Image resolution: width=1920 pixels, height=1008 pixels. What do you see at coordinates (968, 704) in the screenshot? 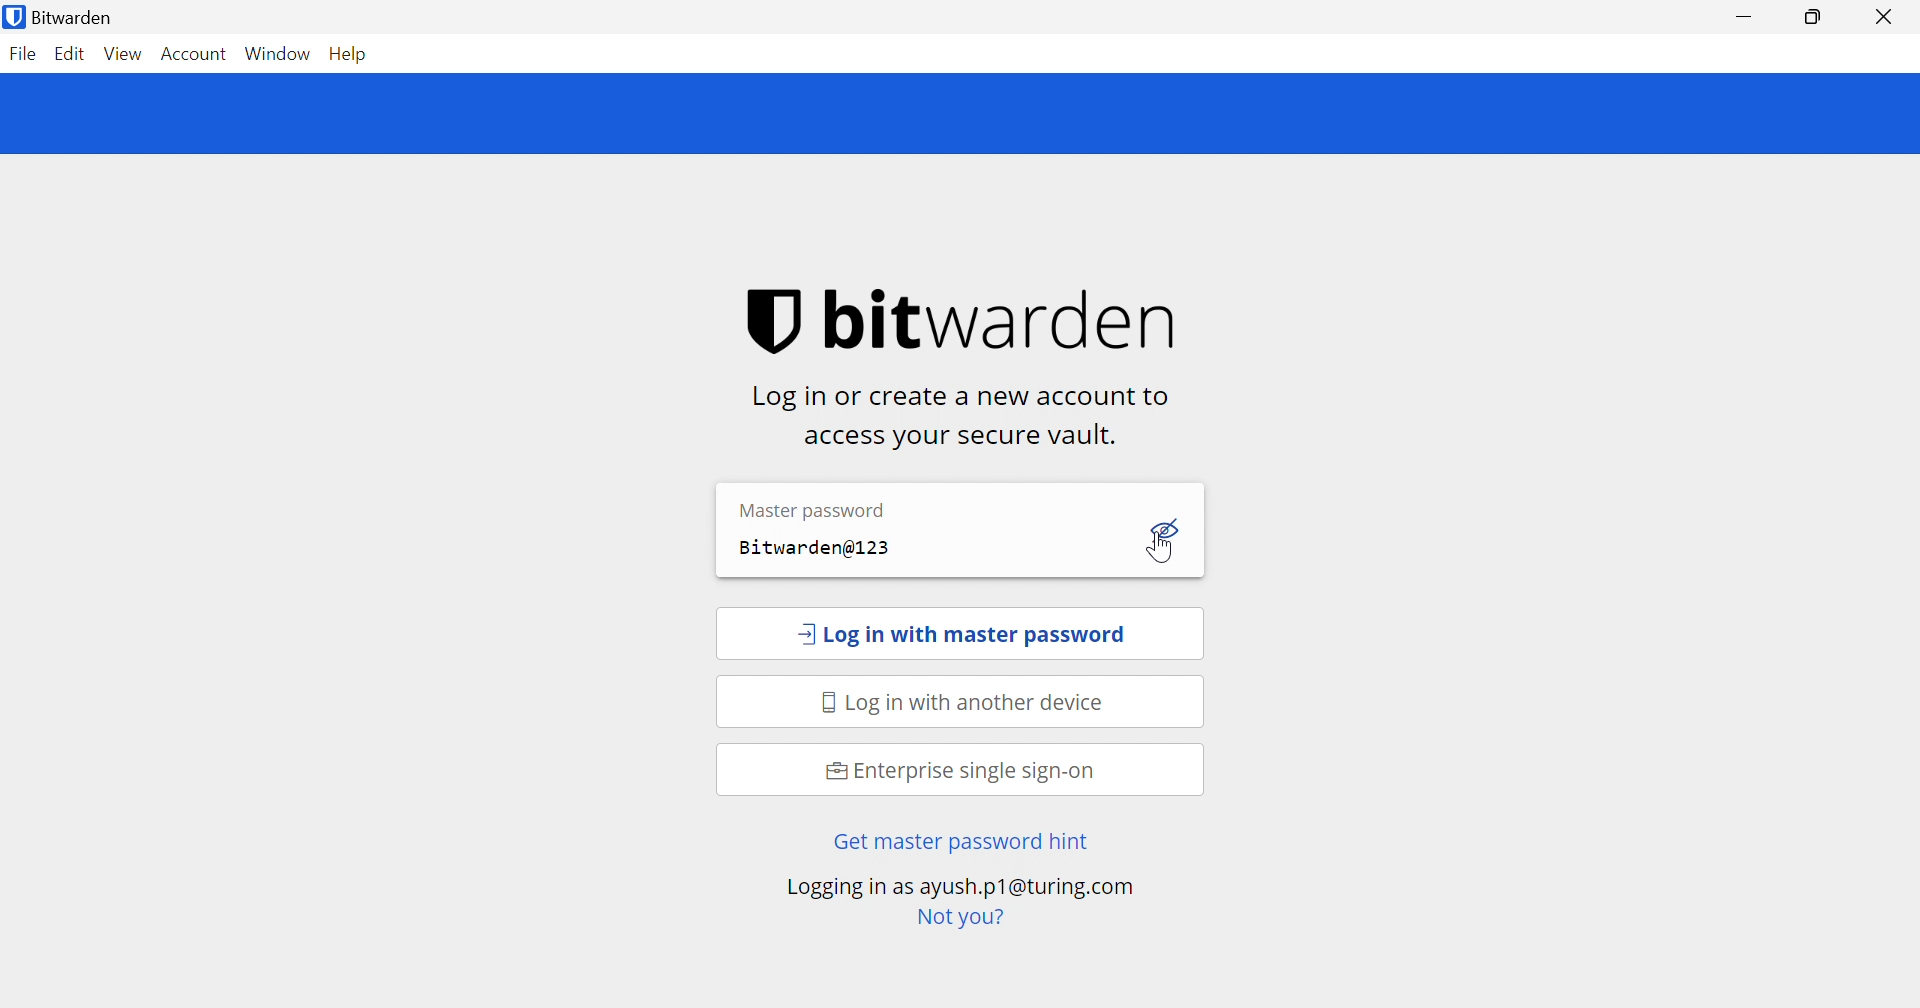
I see `Log in with another device` at bounding box center [968, 704].